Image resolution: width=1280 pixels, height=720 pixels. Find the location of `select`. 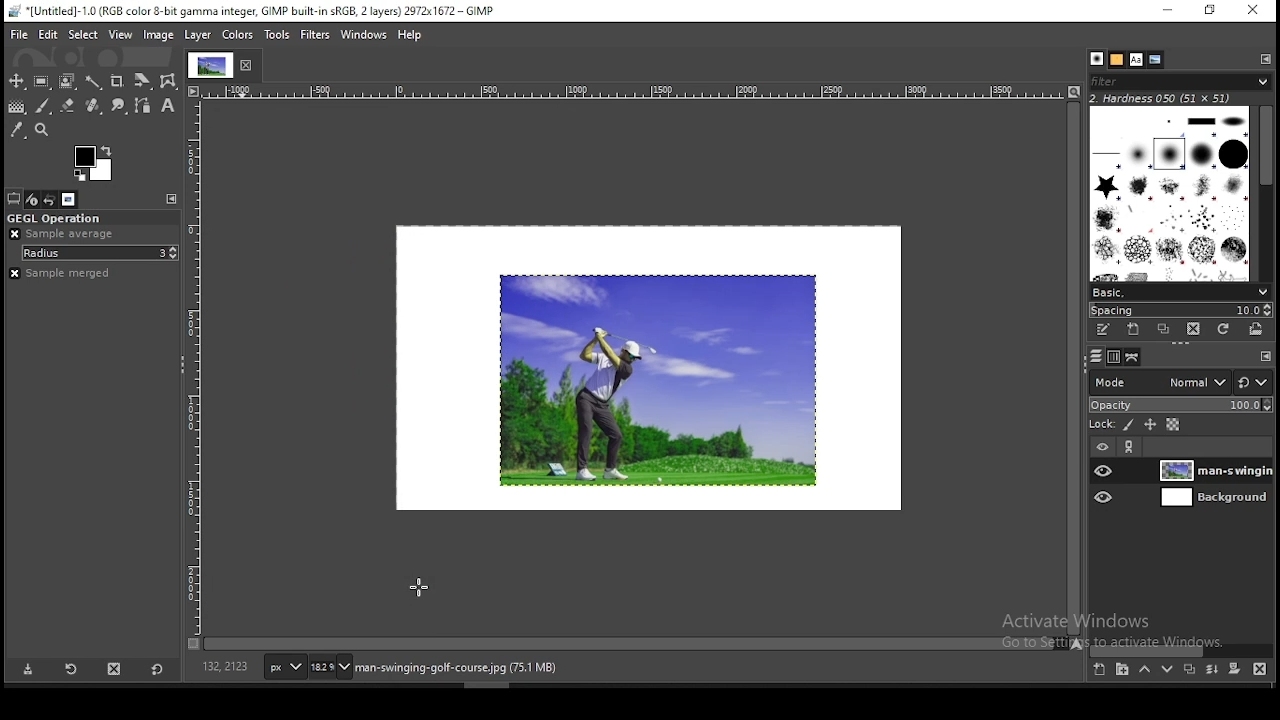

select is located at coordinates (83, 33).